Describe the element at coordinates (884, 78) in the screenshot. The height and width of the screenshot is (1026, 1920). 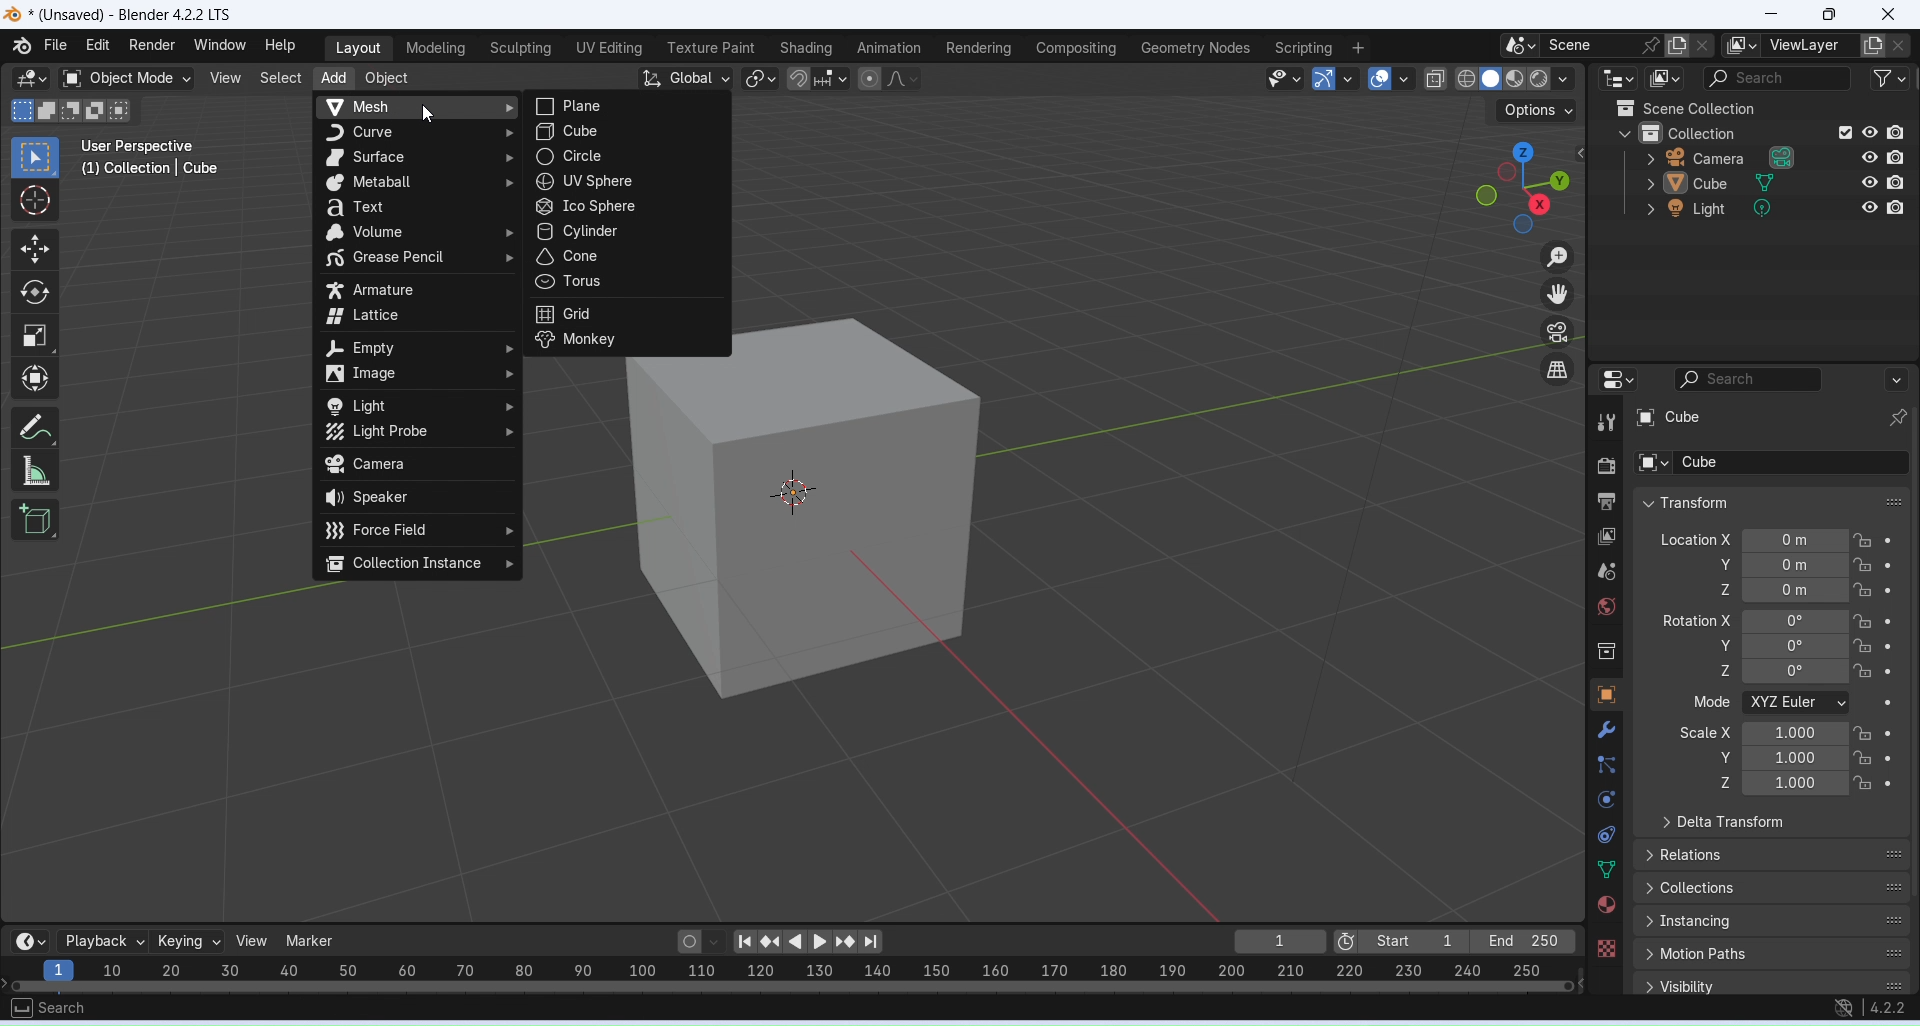
I see `Proportional Editing ` at that location.